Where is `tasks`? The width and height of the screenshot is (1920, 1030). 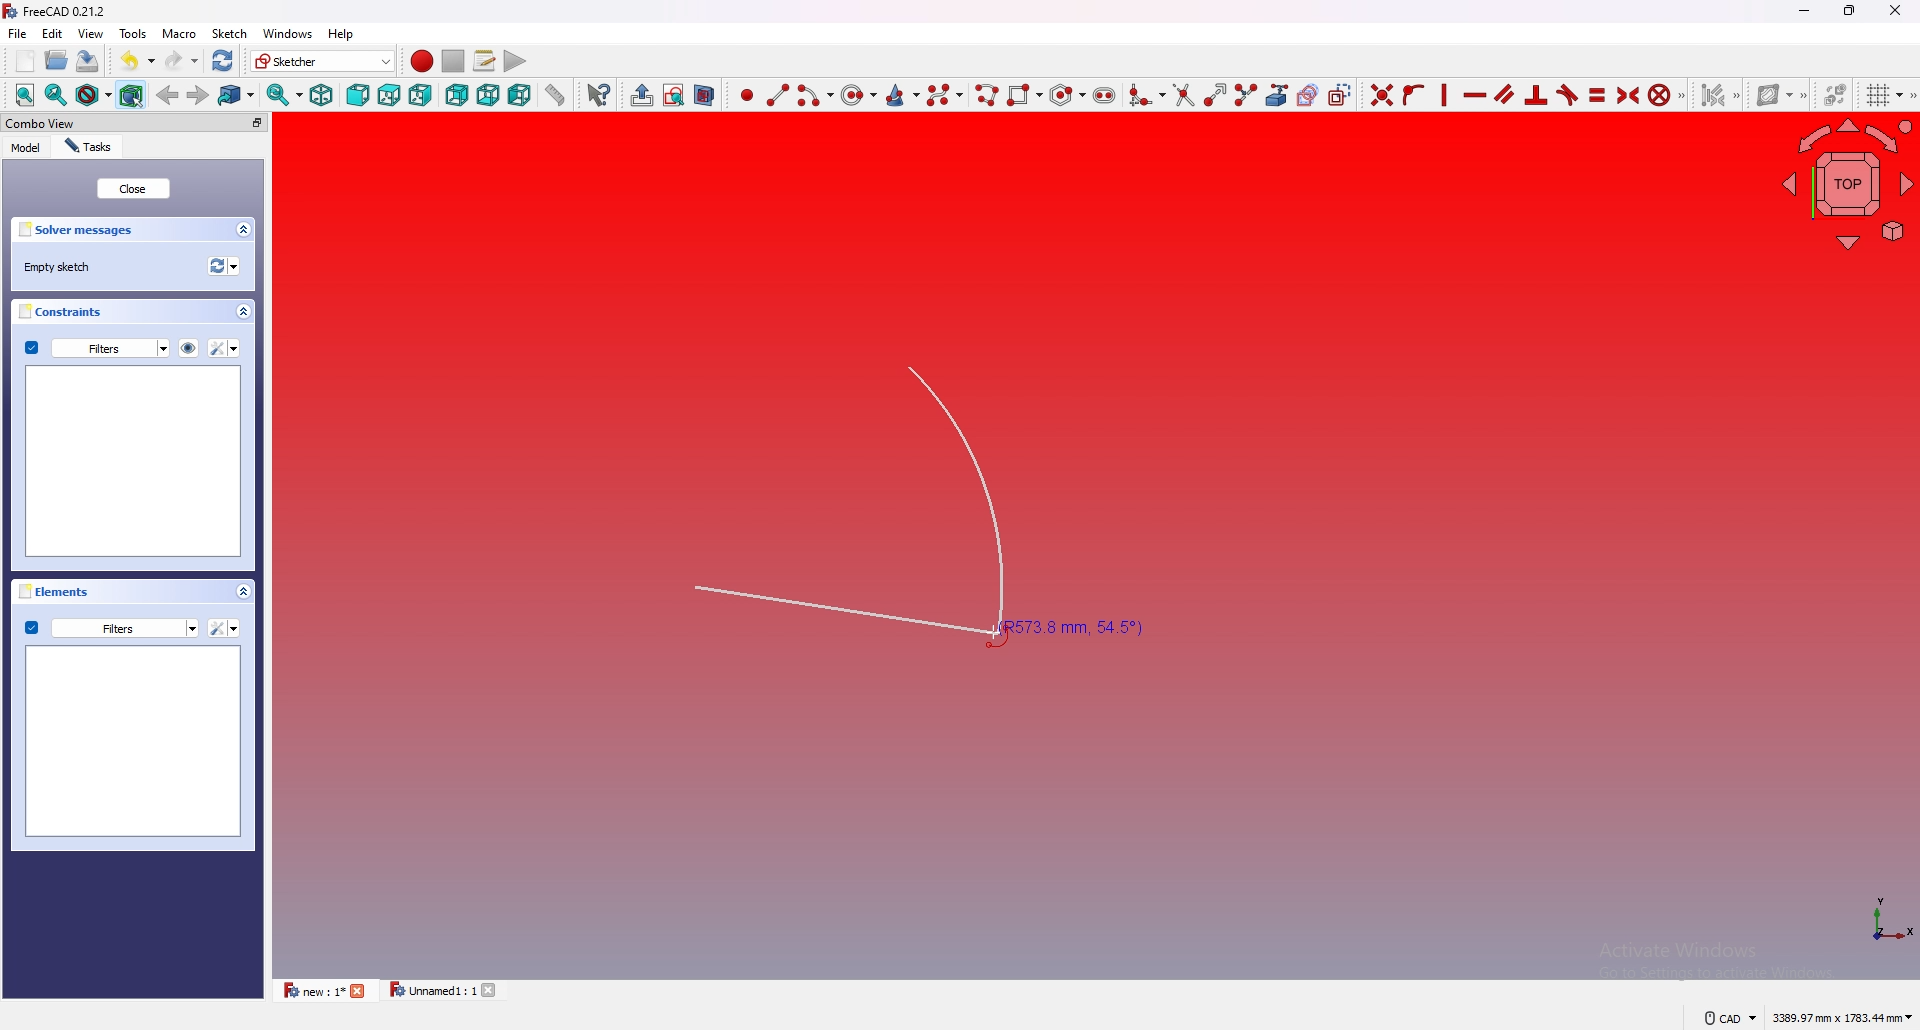
tasks is located at coordinates (88, 147).